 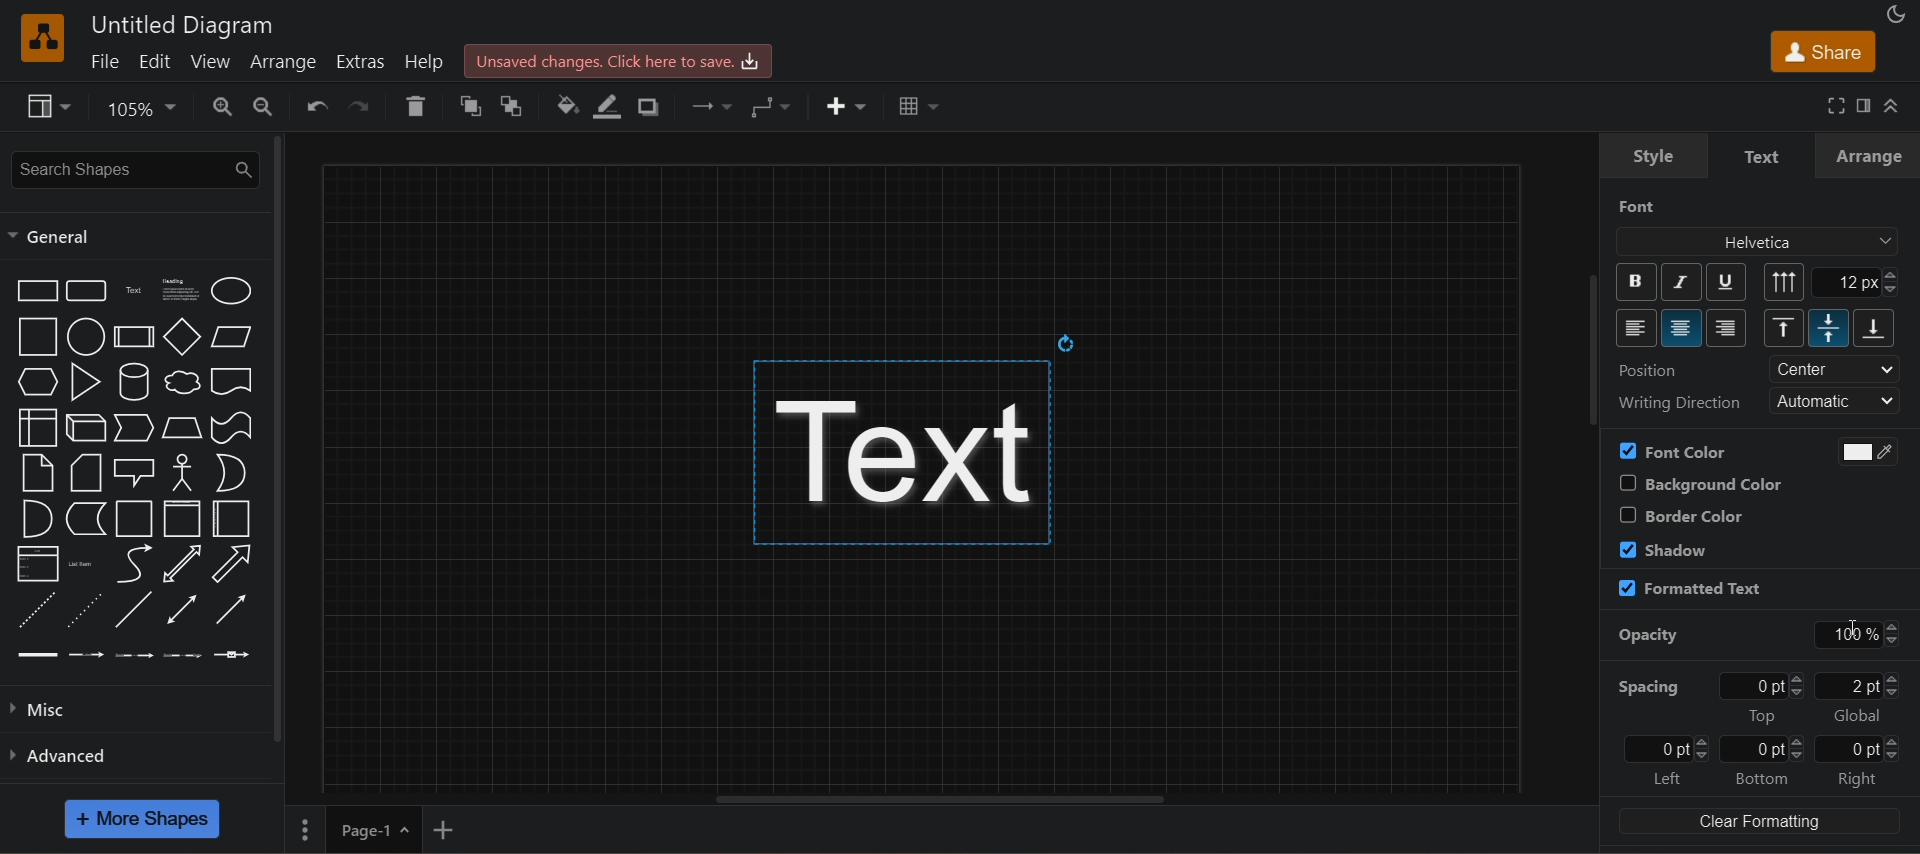 What do you see at coordinates (233, 337) in the screenshot?
I see `parallelogram` at bounding box center [233, 337].